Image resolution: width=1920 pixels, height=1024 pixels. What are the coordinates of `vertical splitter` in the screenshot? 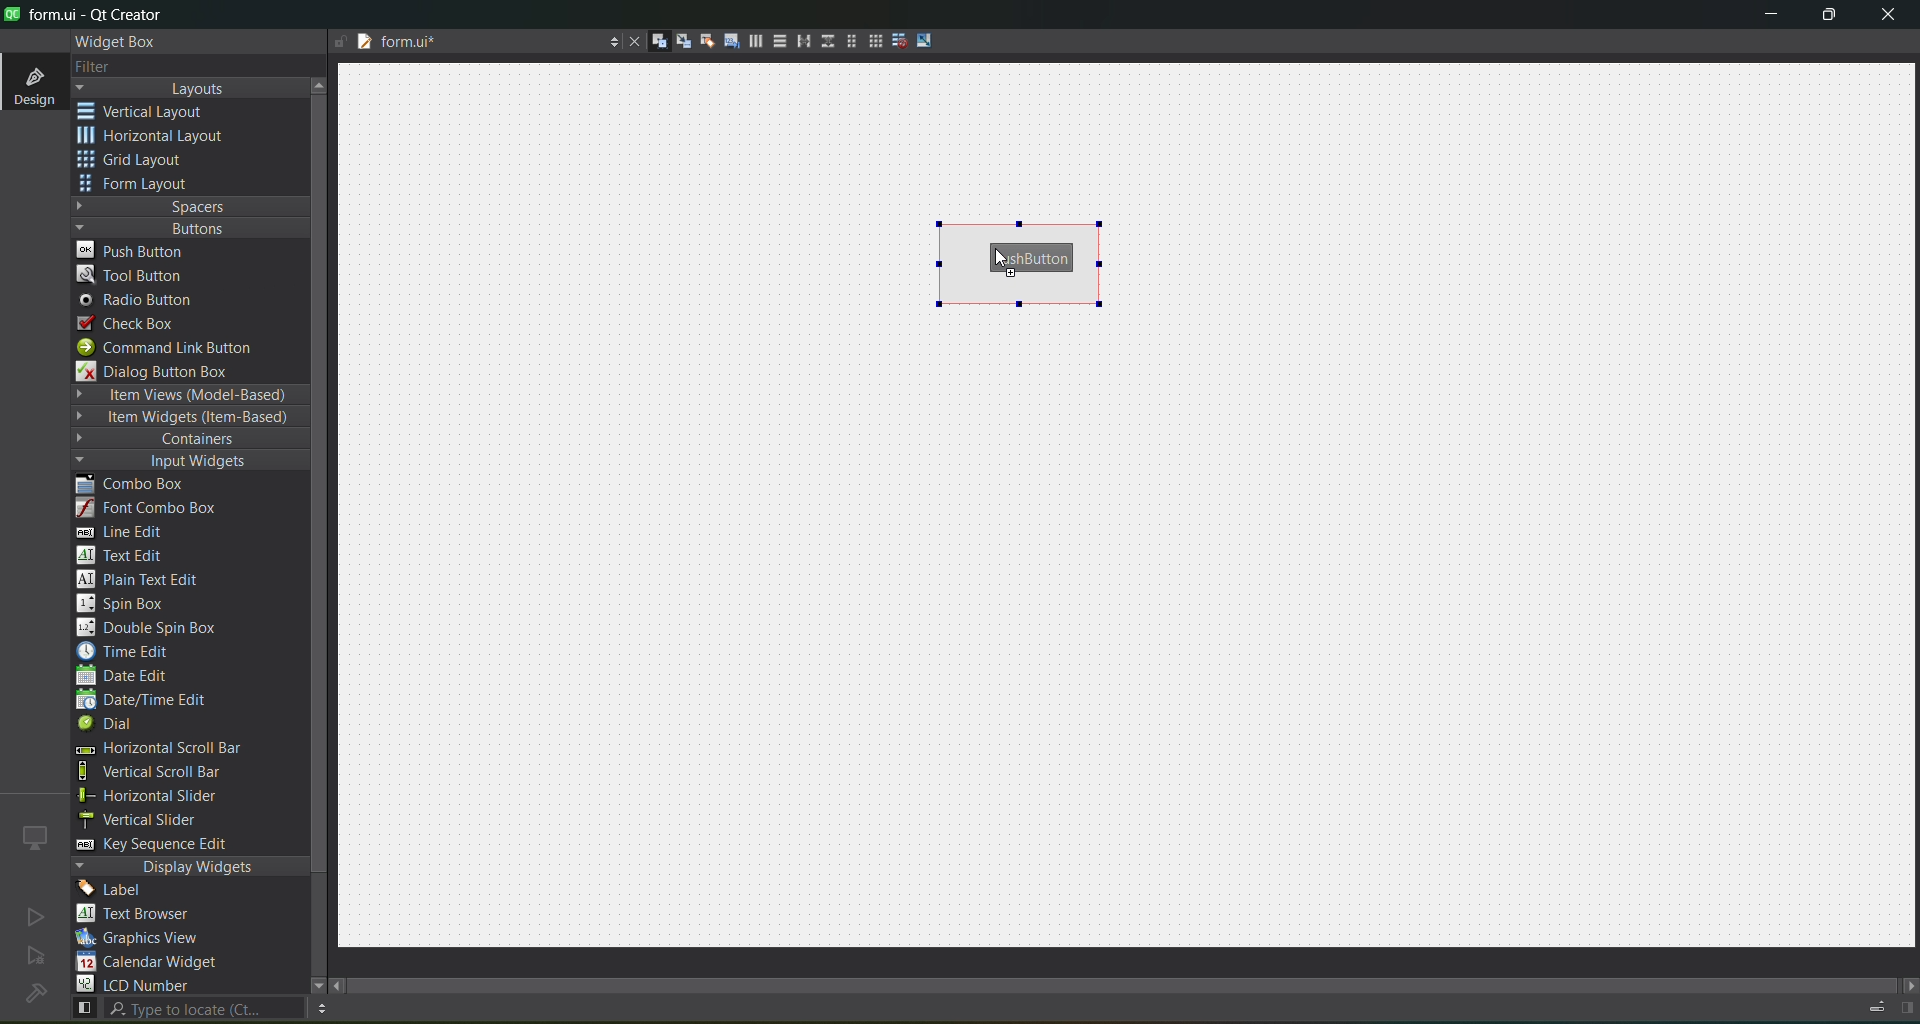 It's located at (825, 45).